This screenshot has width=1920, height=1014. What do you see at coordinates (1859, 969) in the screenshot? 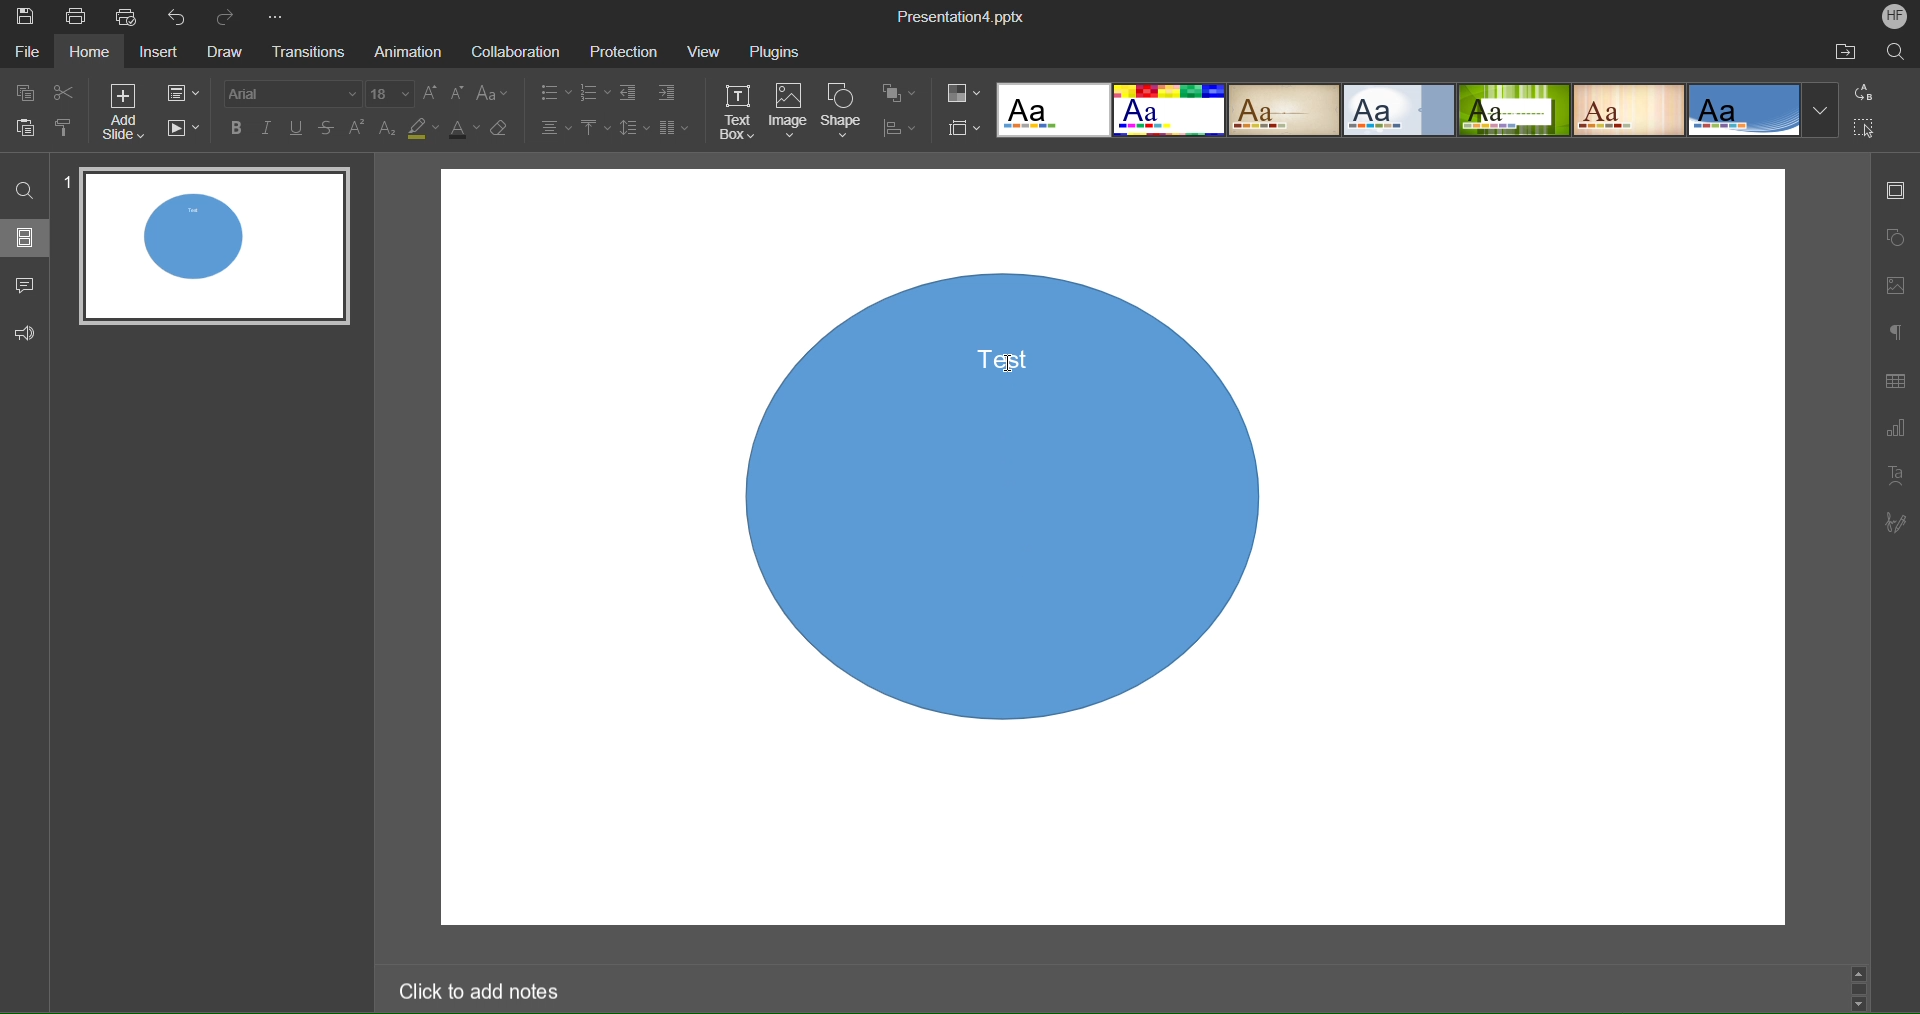
I see `Scroll up` at bounding box center [1859, 969].